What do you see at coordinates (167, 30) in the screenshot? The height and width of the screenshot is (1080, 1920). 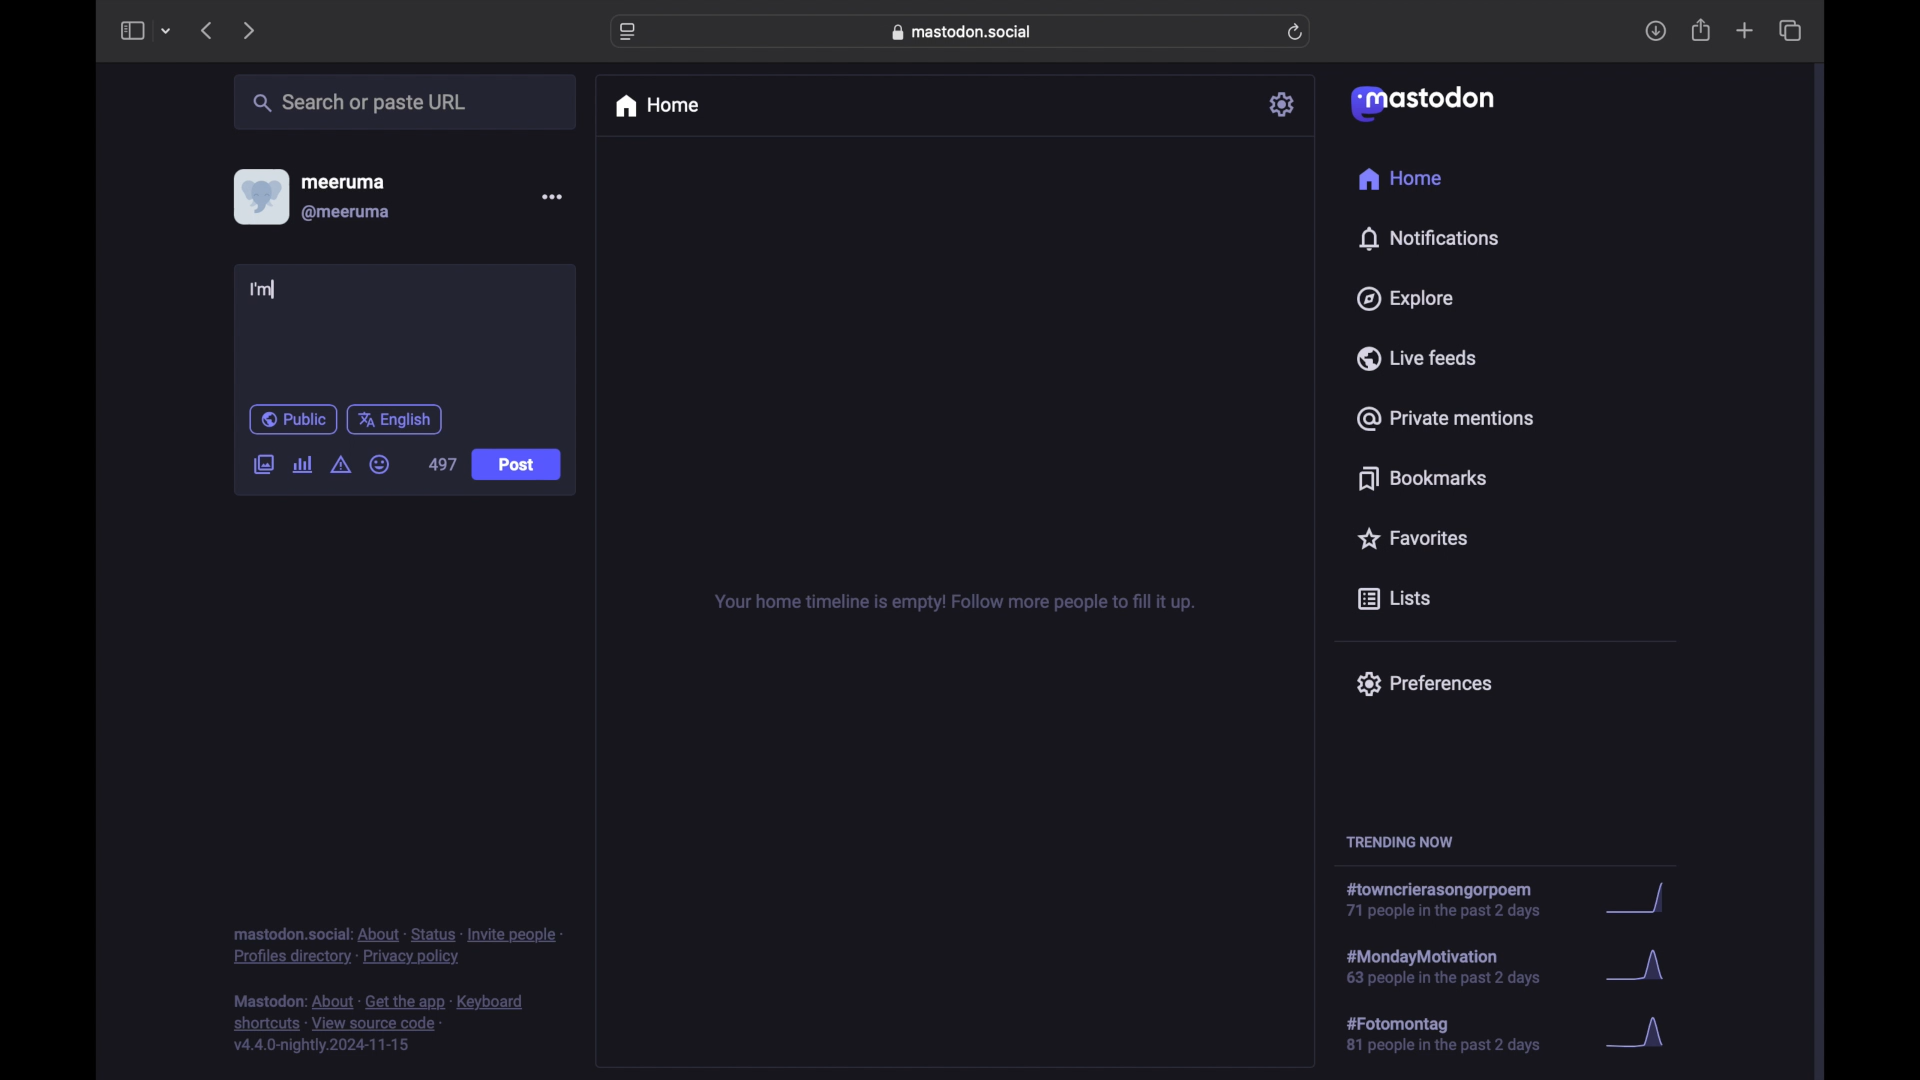 I see `tab group picker` at bounding box center [167, 30].